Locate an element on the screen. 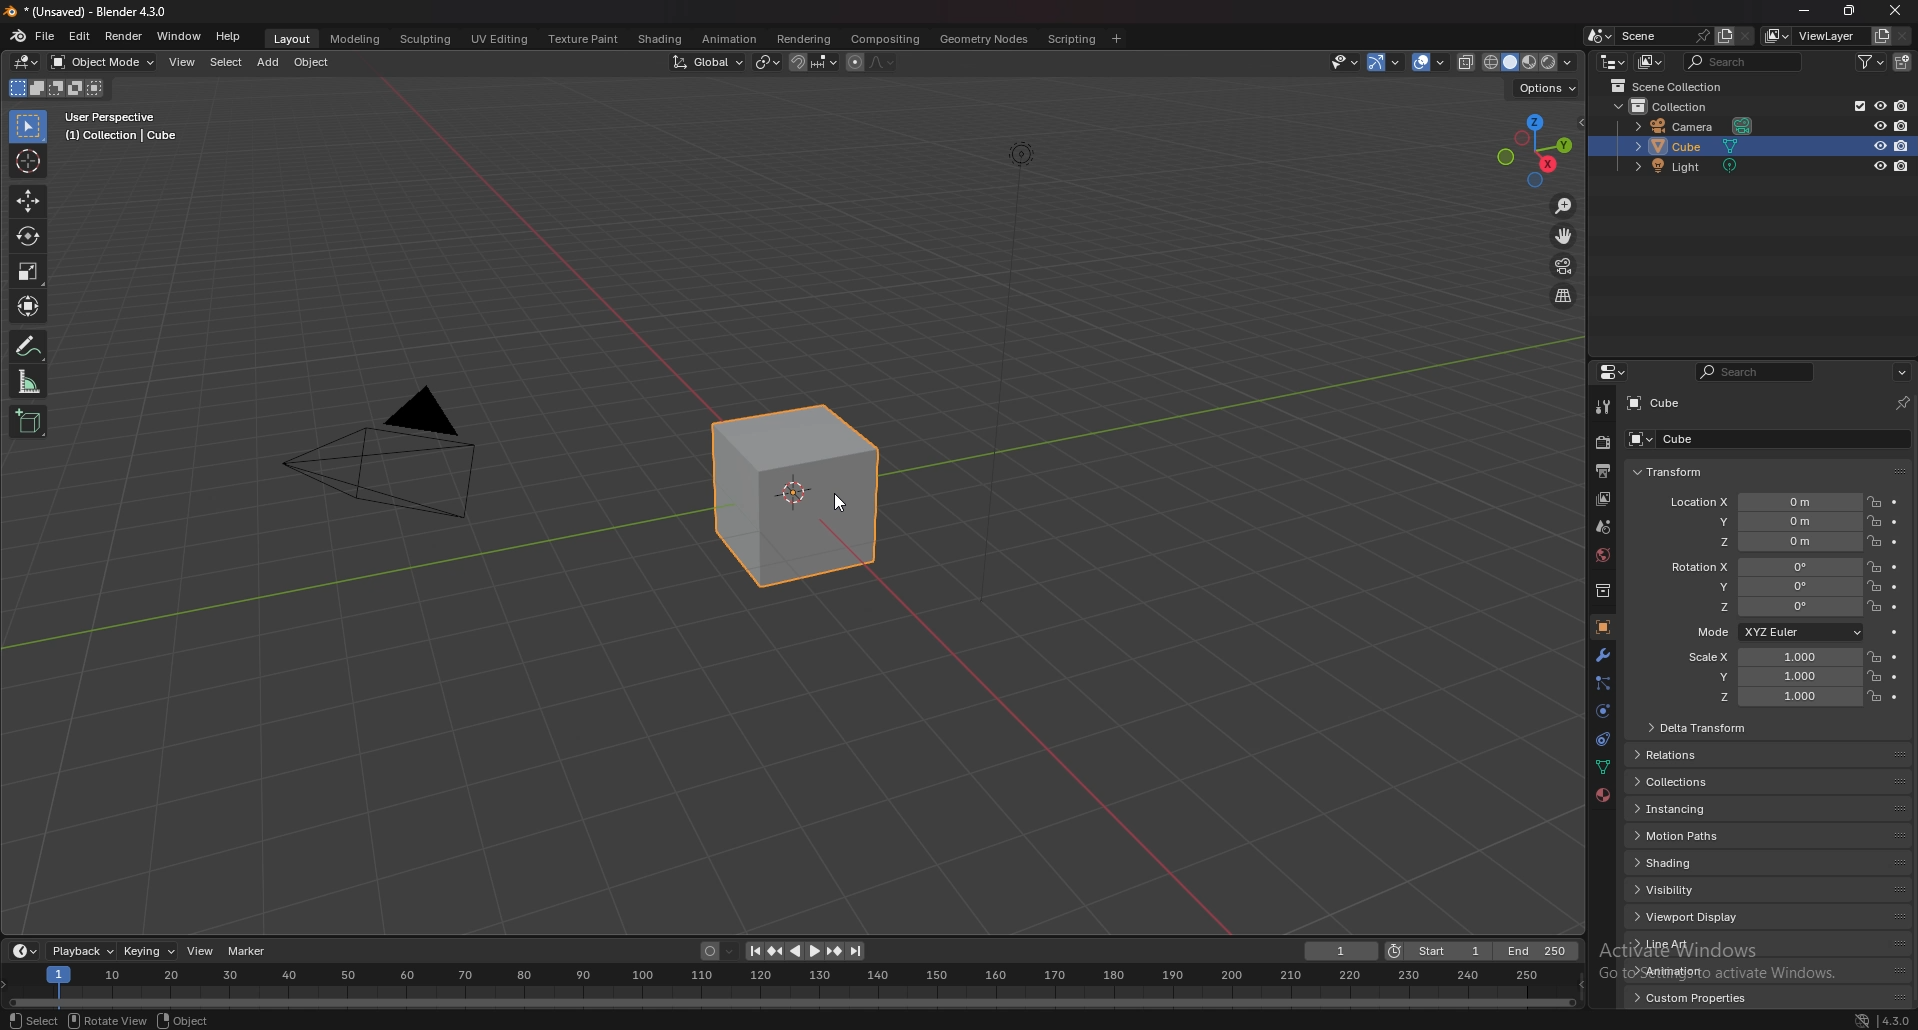 This screenshot has width=1918, height=1030. options is located at coordinates (1902, 372).